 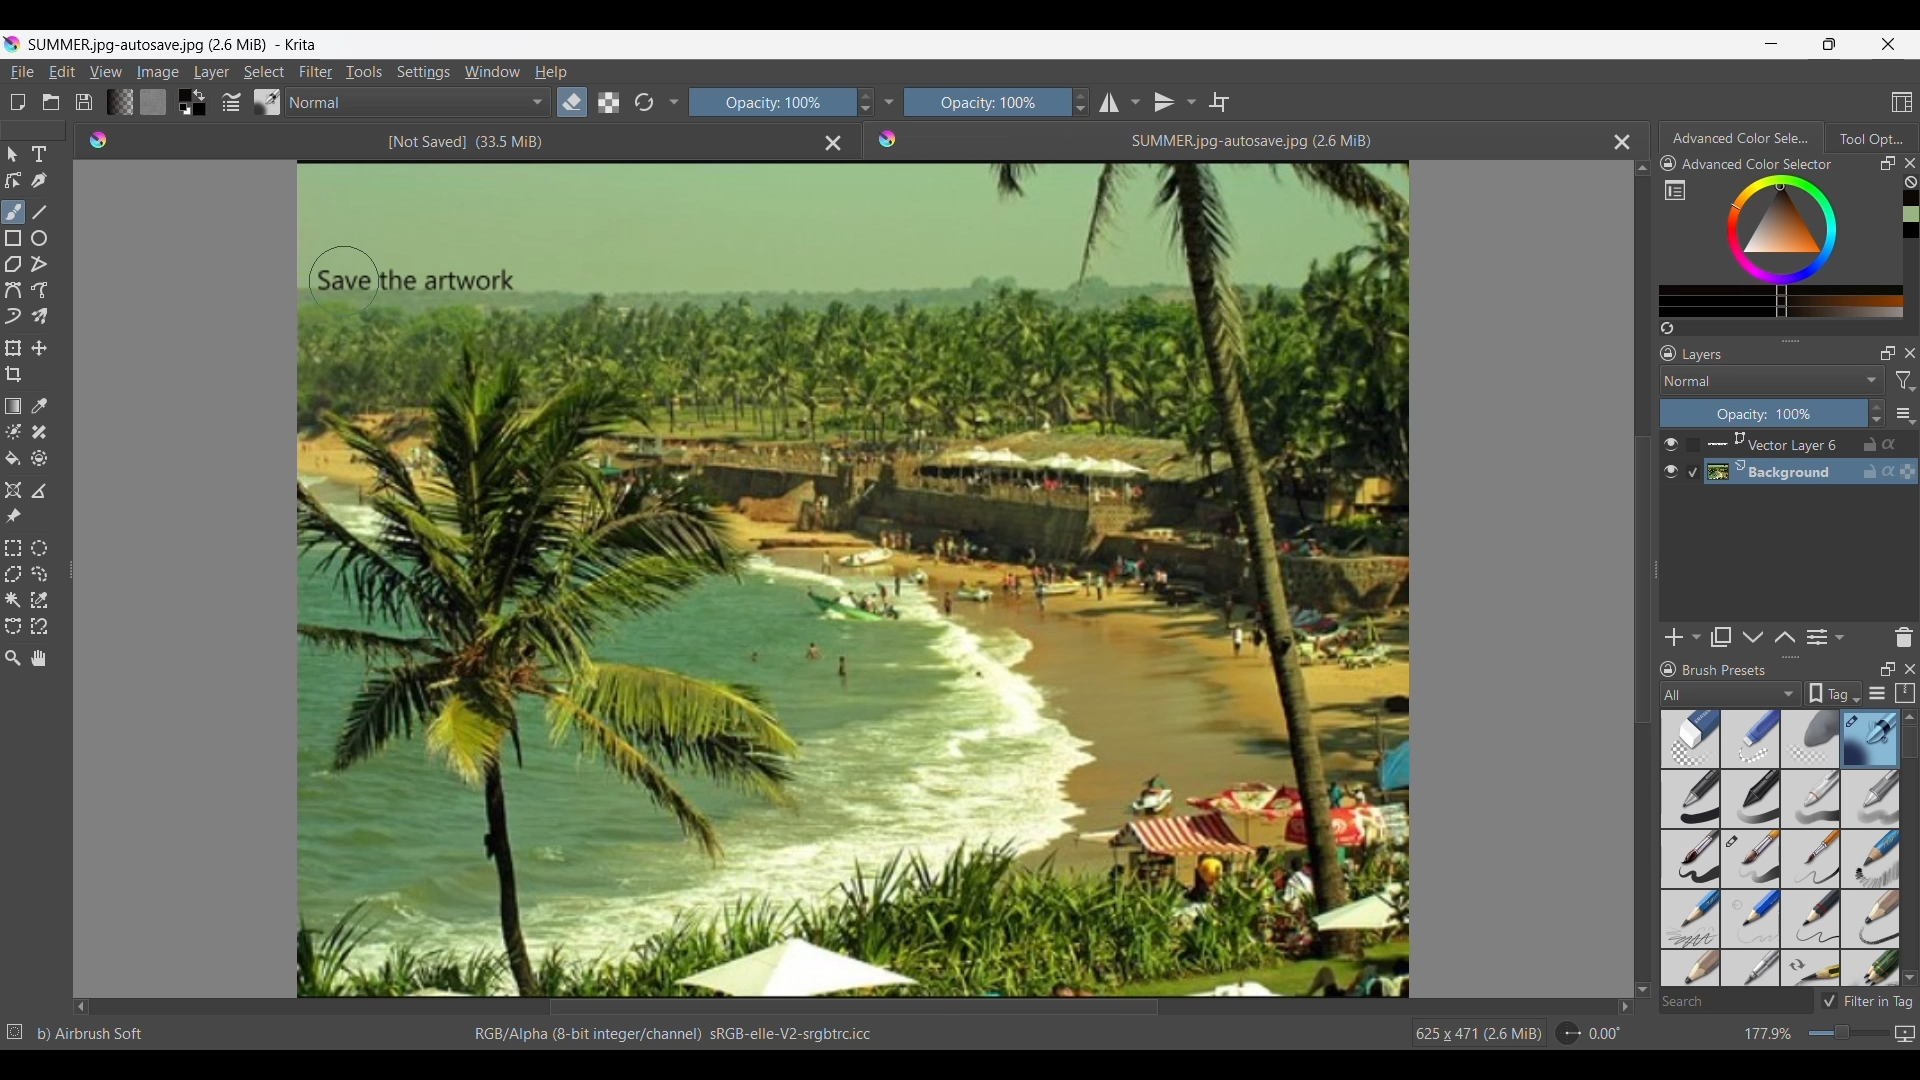 What do you see at coordinates (39, 347) in the screenshot?
I see `Move a layer` at bounding box center [39, 347].